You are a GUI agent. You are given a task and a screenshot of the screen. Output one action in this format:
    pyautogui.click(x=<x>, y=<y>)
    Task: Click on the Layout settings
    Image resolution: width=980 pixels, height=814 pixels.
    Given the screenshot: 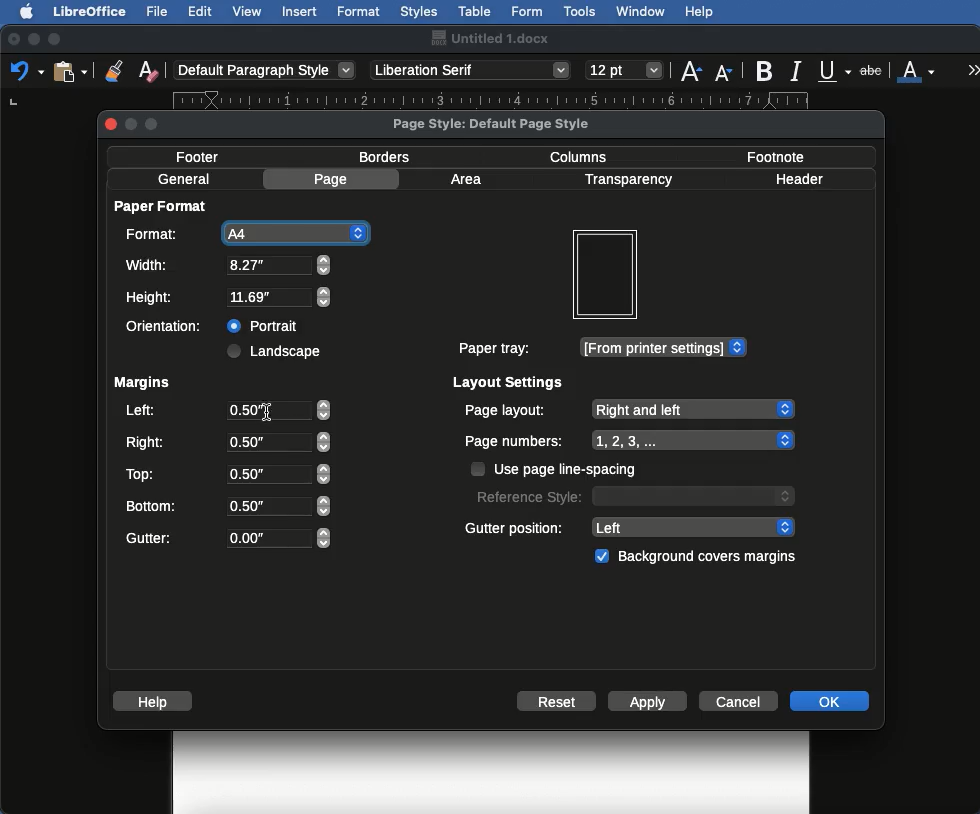 What is the action you would take?
    pyautogui.click(x=509, y=382)
    